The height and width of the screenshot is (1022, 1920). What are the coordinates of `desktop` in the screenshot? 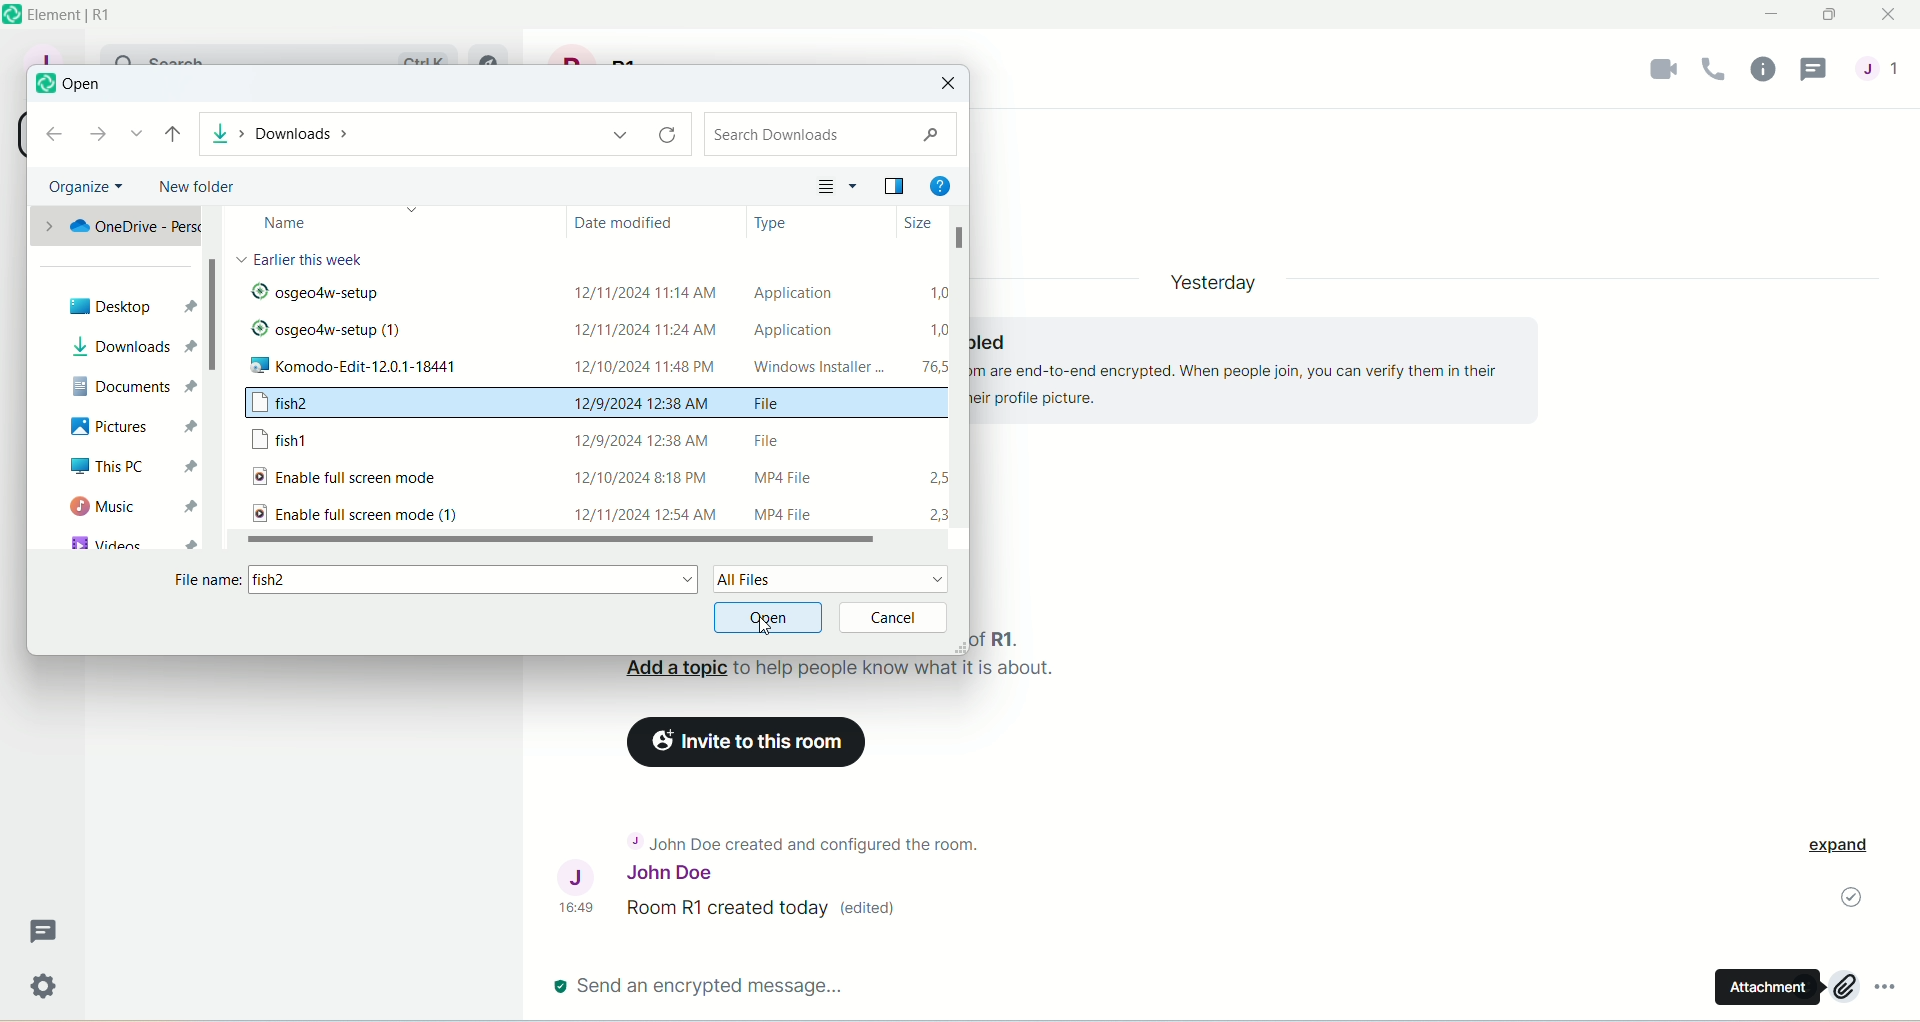 It's located at (130, 308).